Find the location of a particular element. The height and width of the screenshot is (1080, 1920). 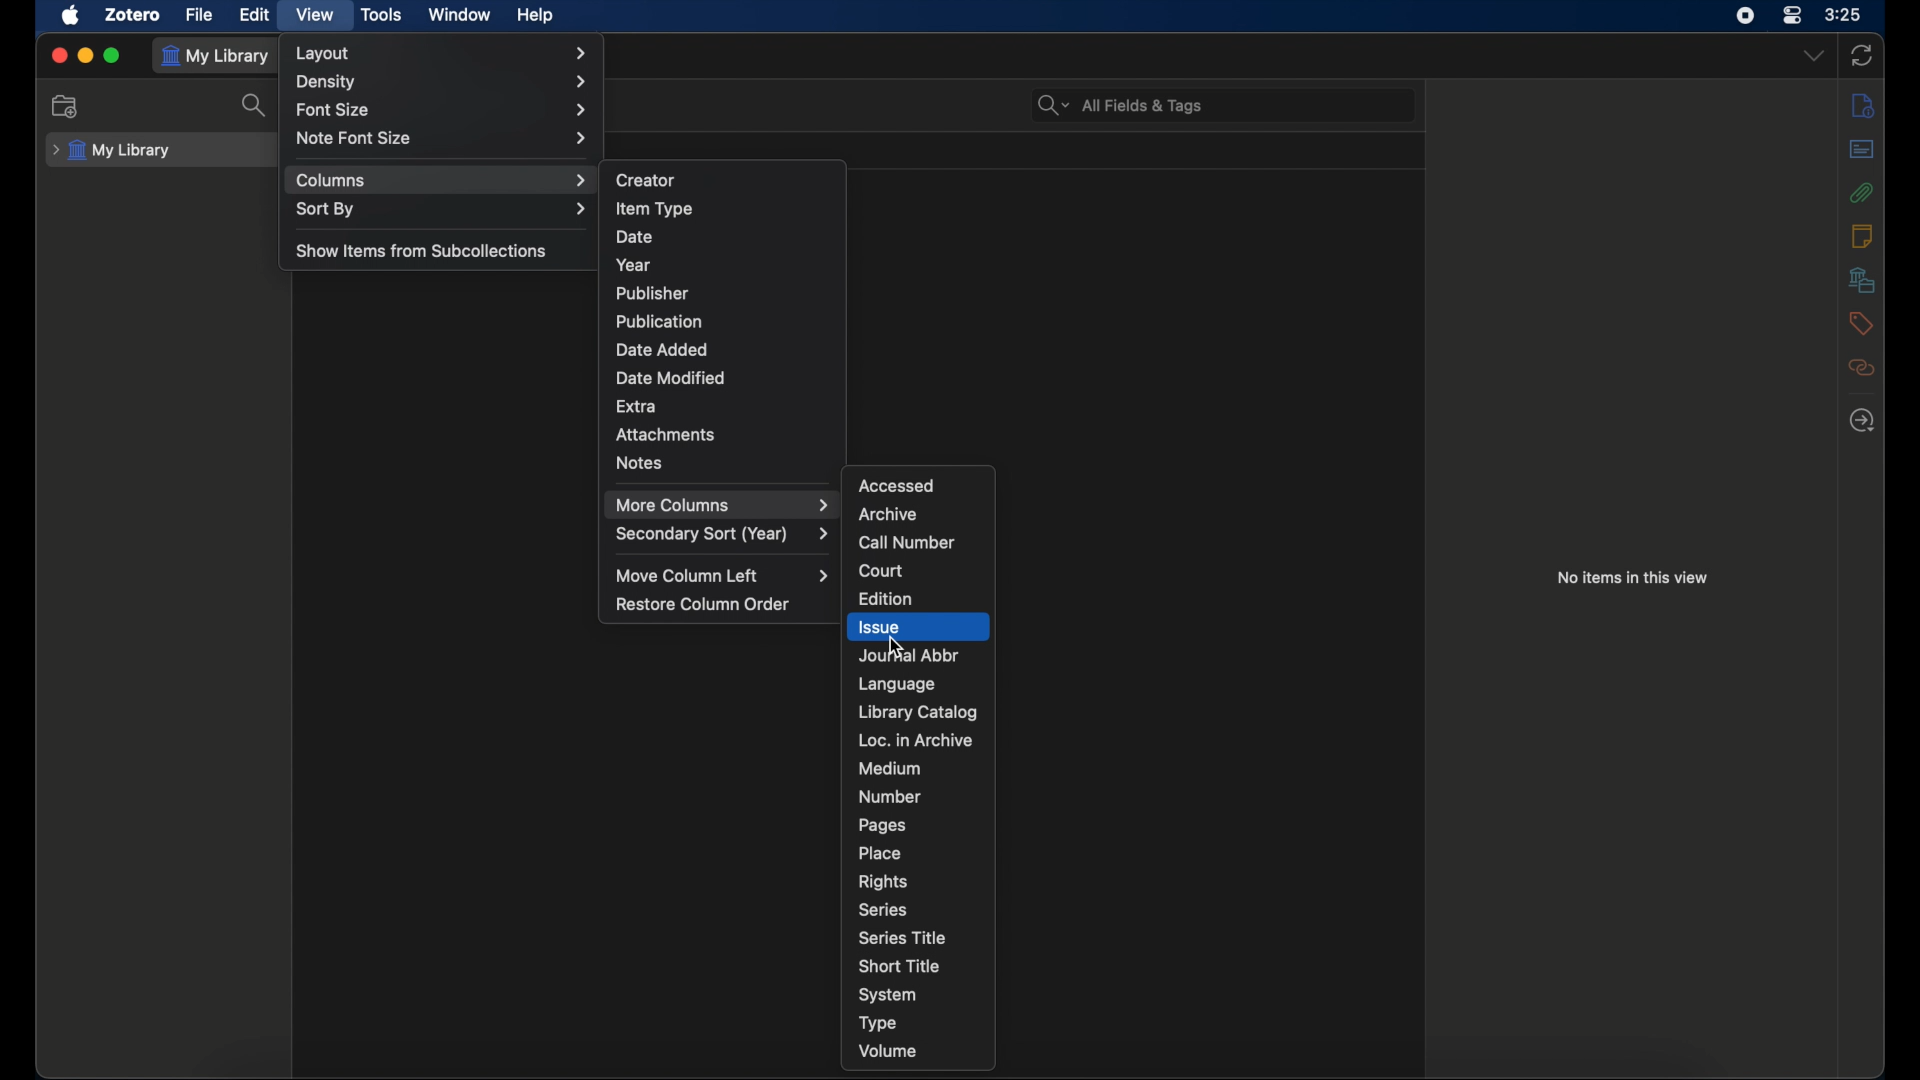

accessed is located at coordinates (896, 485).